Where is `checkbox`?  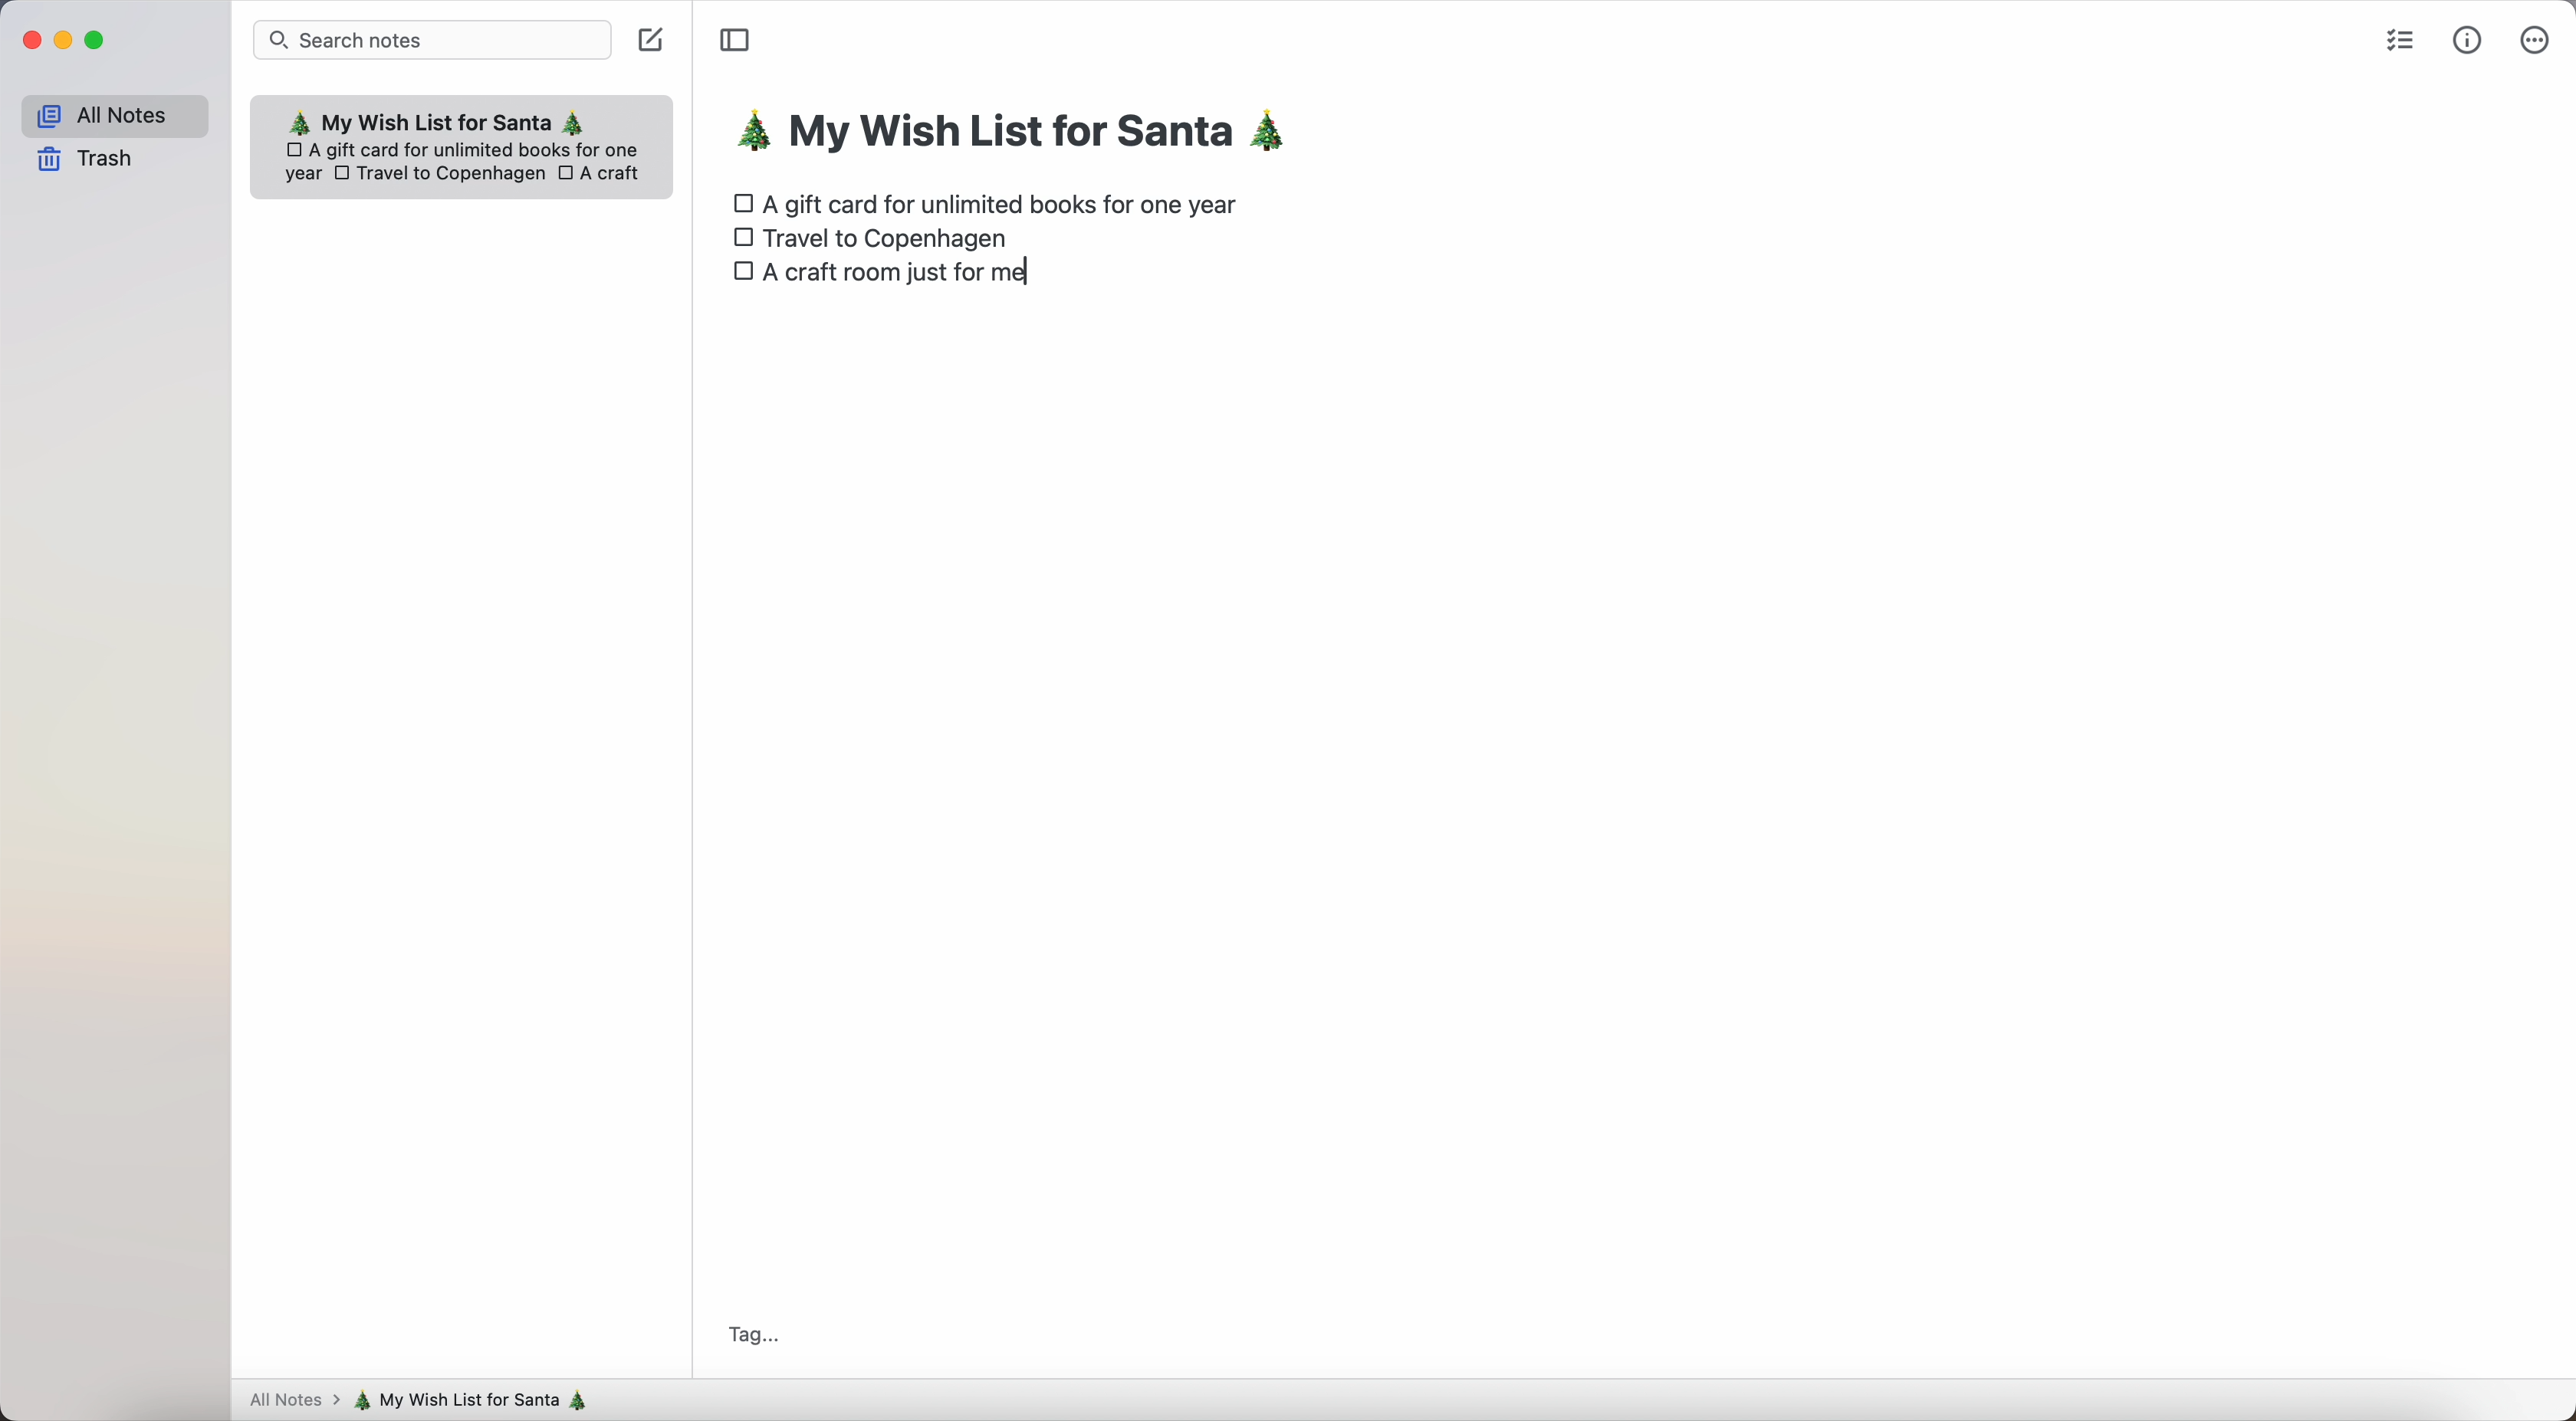 checkbox is located at coordinates (742, 278).